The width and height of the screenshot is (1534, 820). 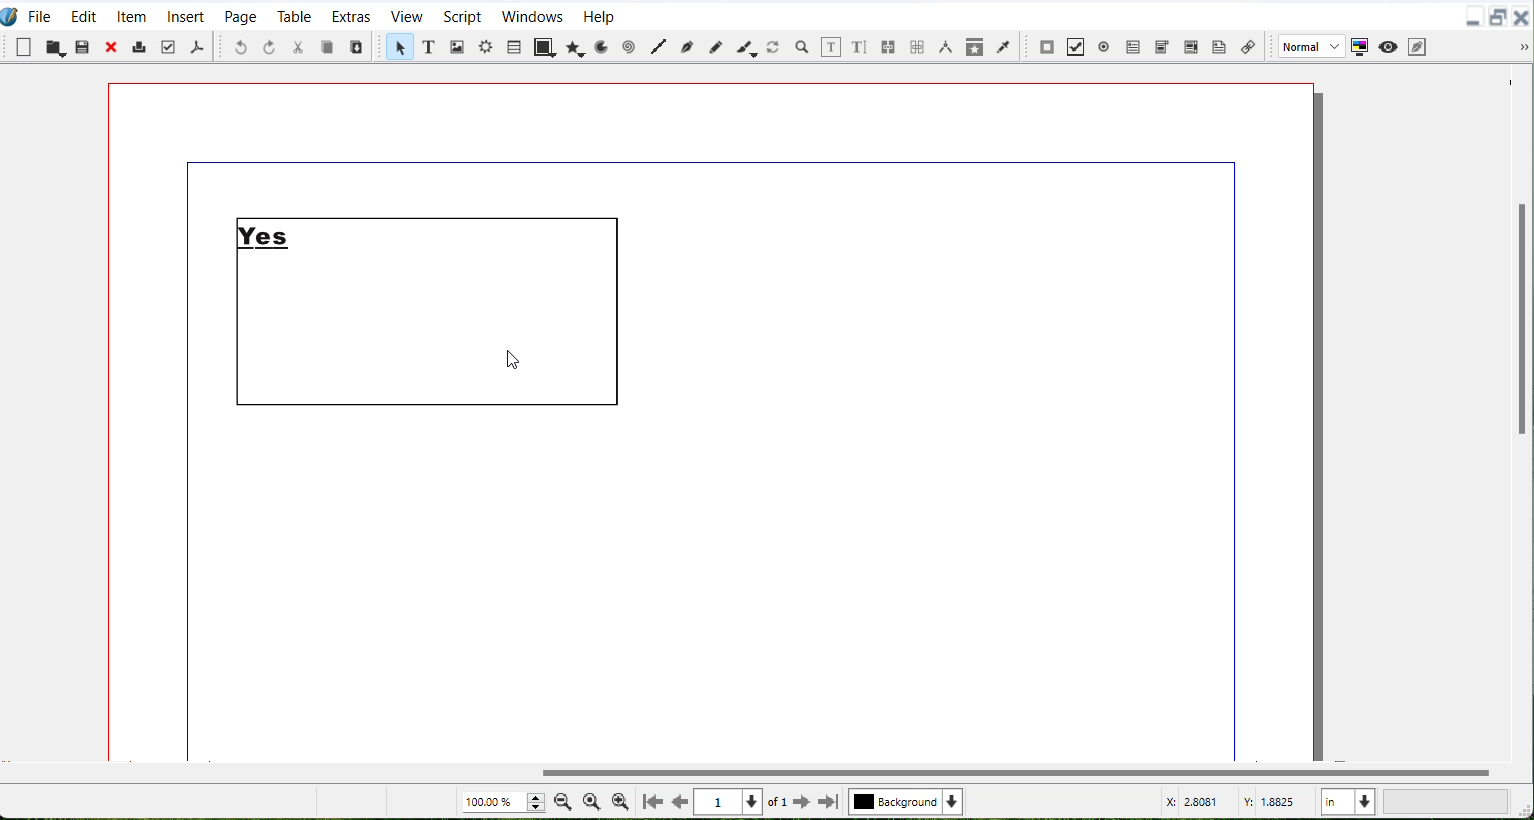 I want to click on Bezier Curve, so click(x=685, y=48).